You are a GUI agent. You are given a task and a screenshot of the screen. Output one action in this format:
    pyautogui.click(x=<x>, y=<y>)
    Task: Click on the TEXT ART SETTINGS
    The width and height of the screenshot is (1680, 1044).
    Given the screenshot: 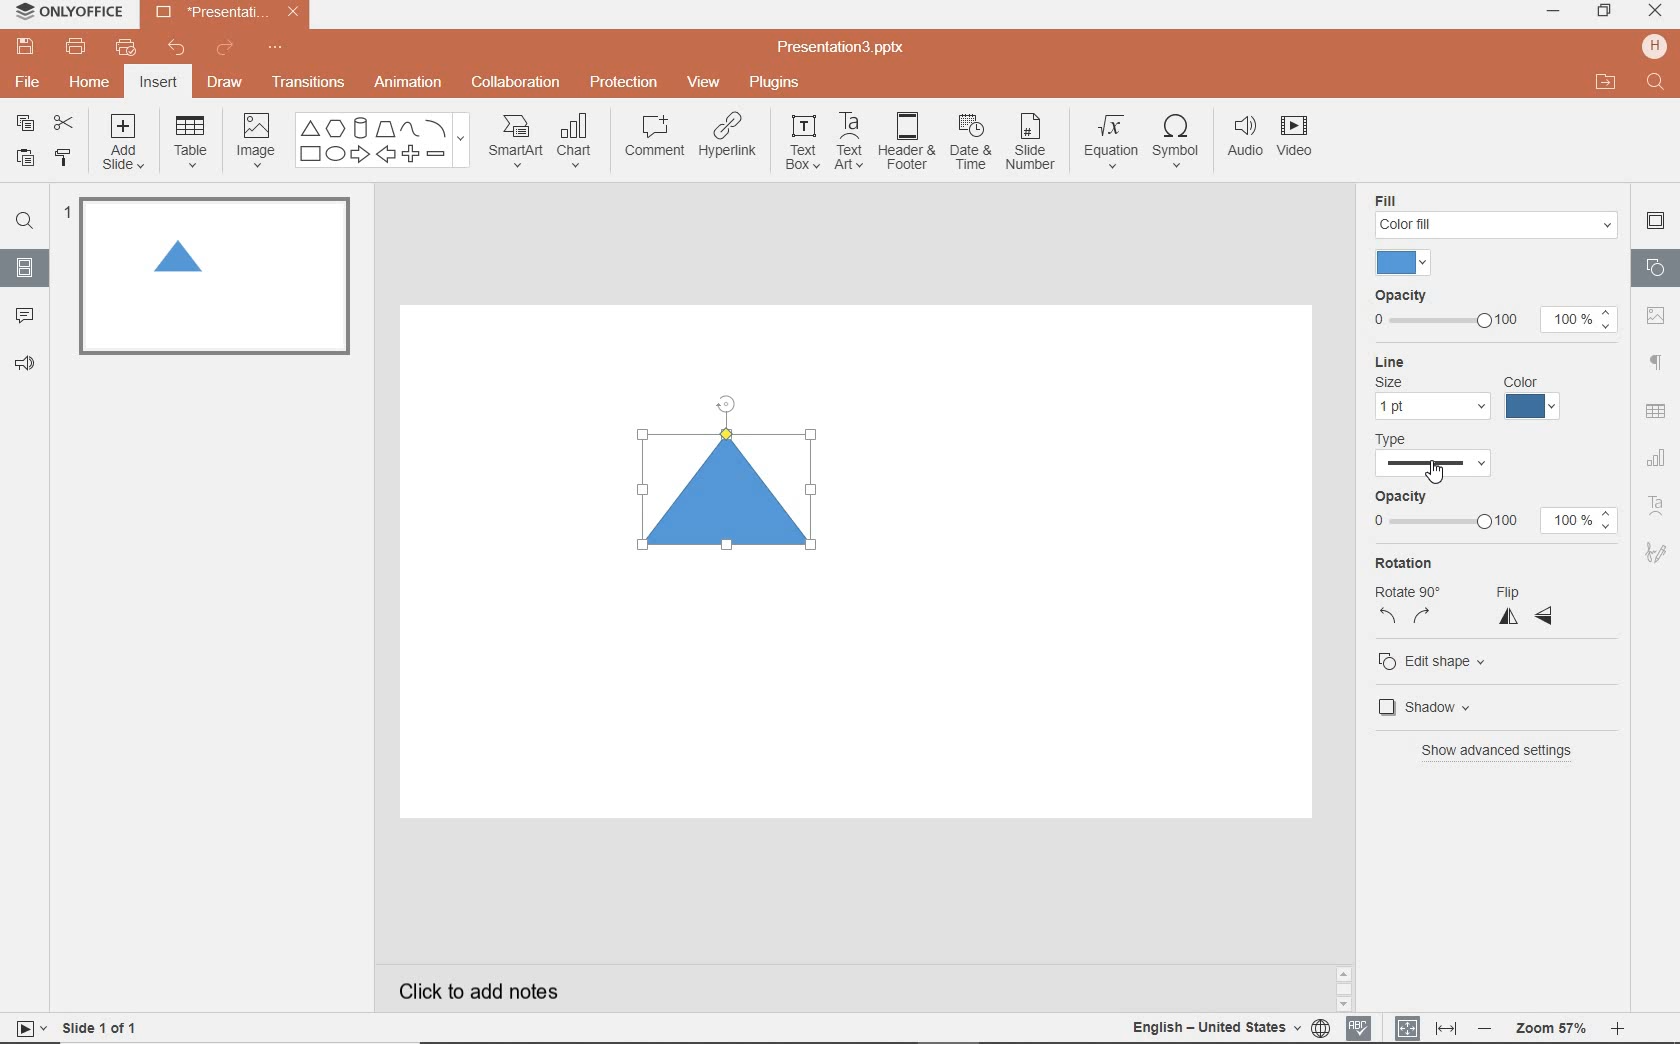 What is the action you would take?
    pyautogui.click(x=1657, y=507)
    